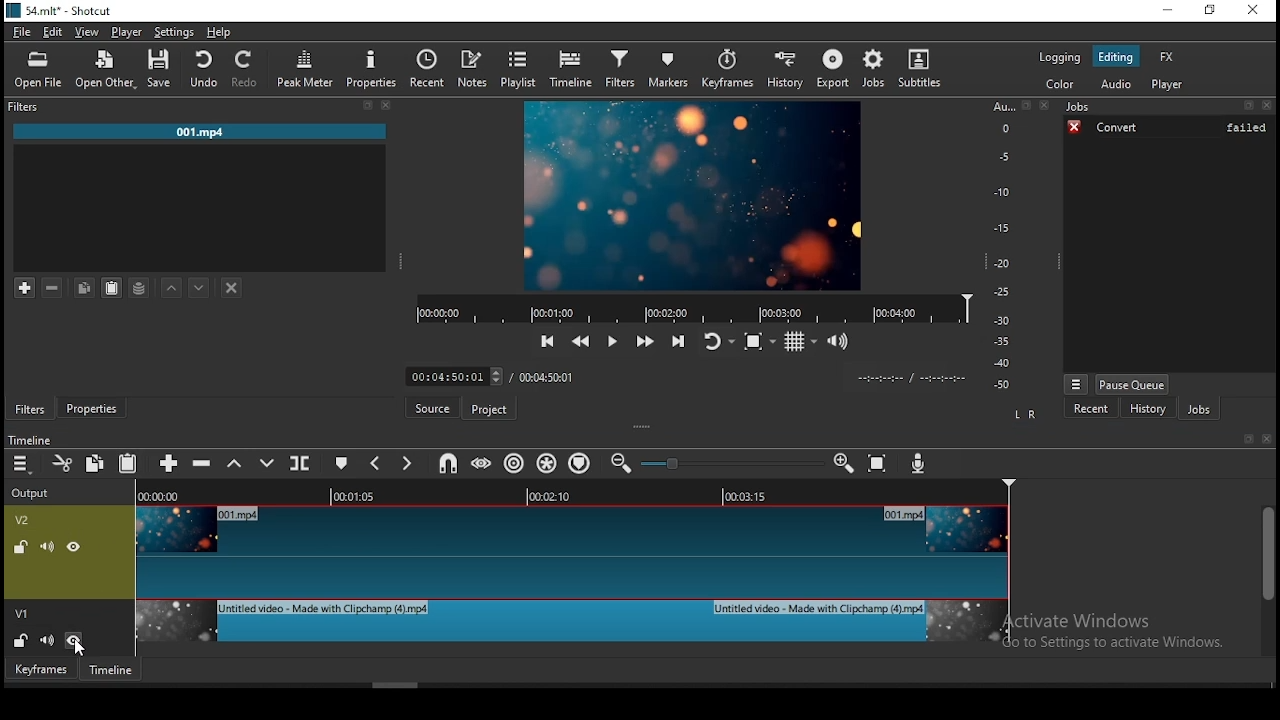  What do you see at coordinates (39, 70) in the screenshot?
I see `open file` at bounding box center [39, 70].